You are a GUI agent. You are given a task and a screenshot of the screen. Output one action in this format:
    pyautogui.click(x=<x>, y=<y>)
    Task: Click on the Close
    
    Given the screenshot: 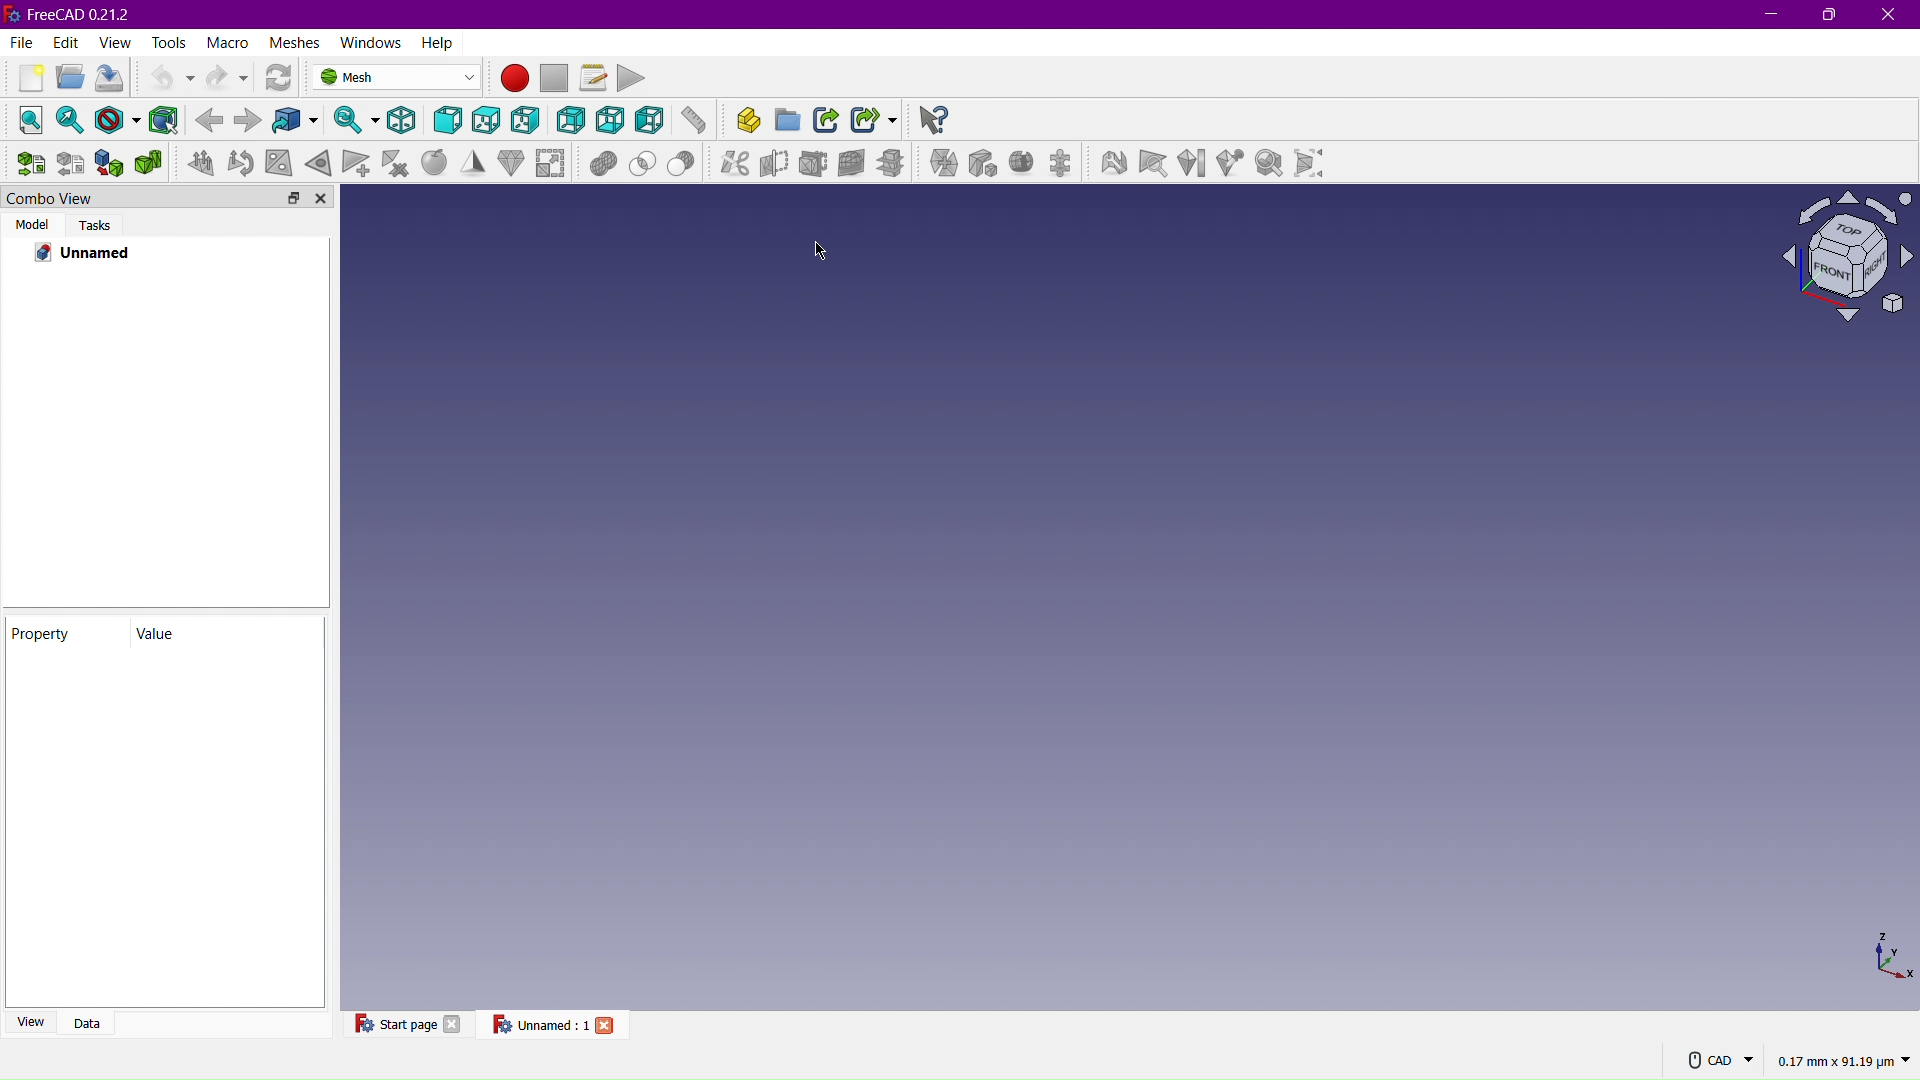 What is the action you would take?
    pyautogui.click(x=1889, y=15)
    